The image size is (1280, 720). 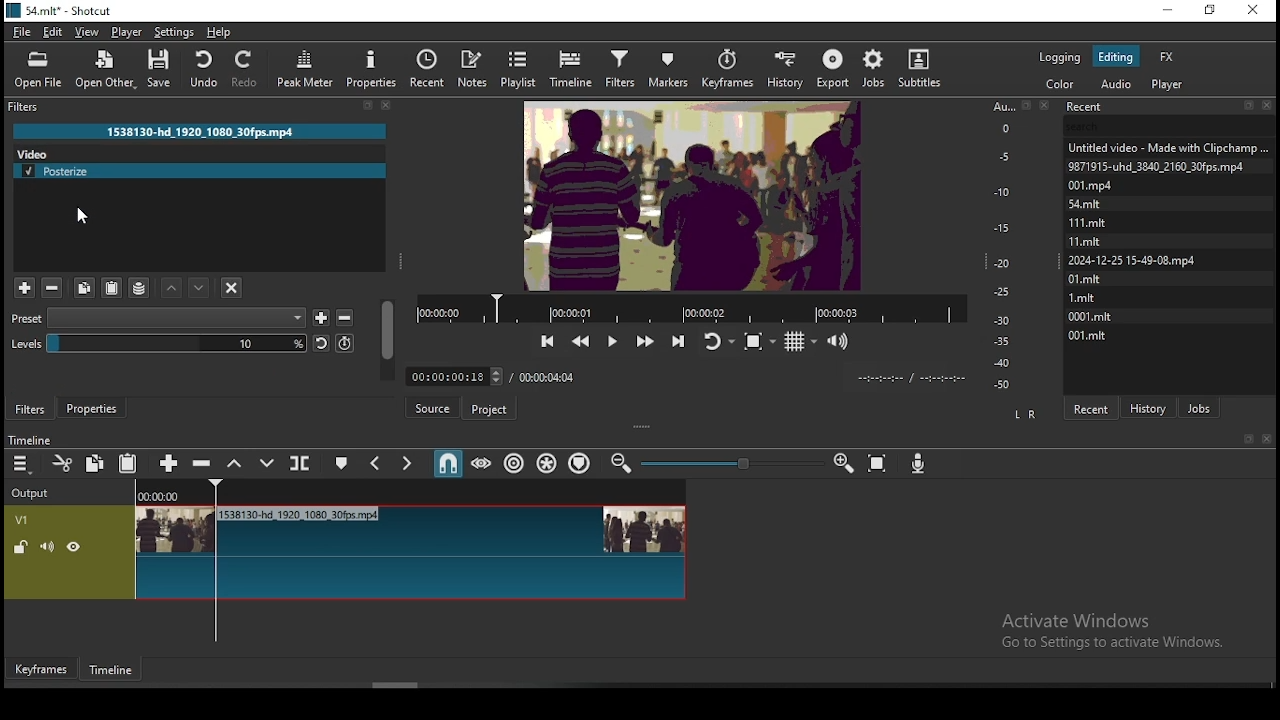 I want to click on ripple markers, so click(x=578, y=464).